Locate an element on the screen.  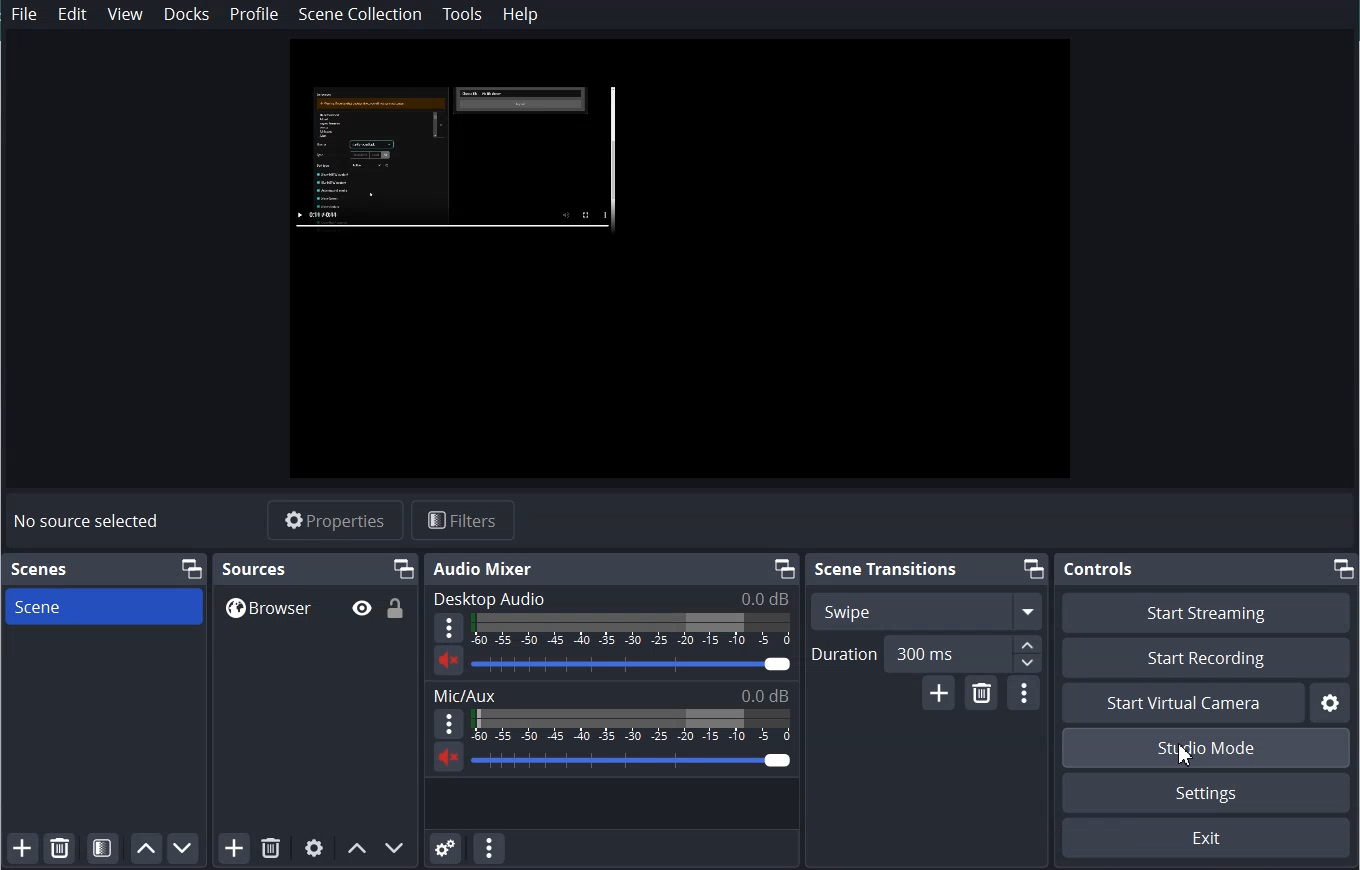
File Preview is located at coordinates (676, 255).